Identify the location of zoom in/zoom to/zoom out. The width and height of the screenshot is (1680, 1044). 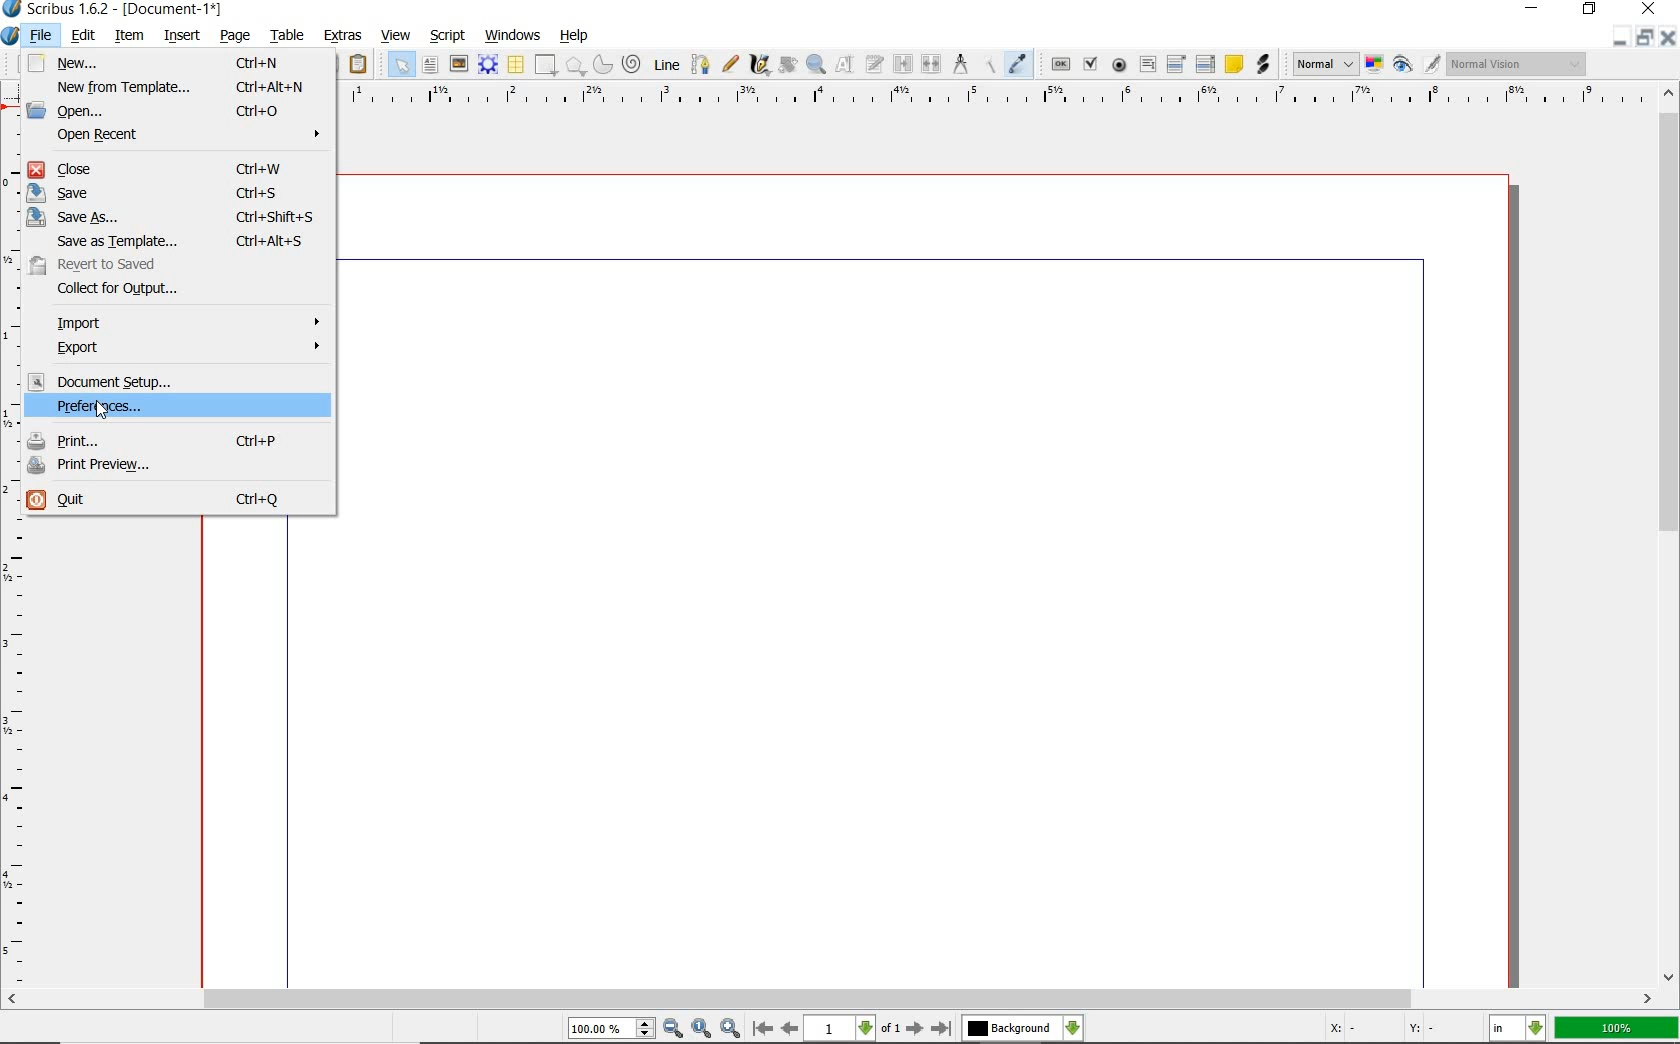
(654, 1029).